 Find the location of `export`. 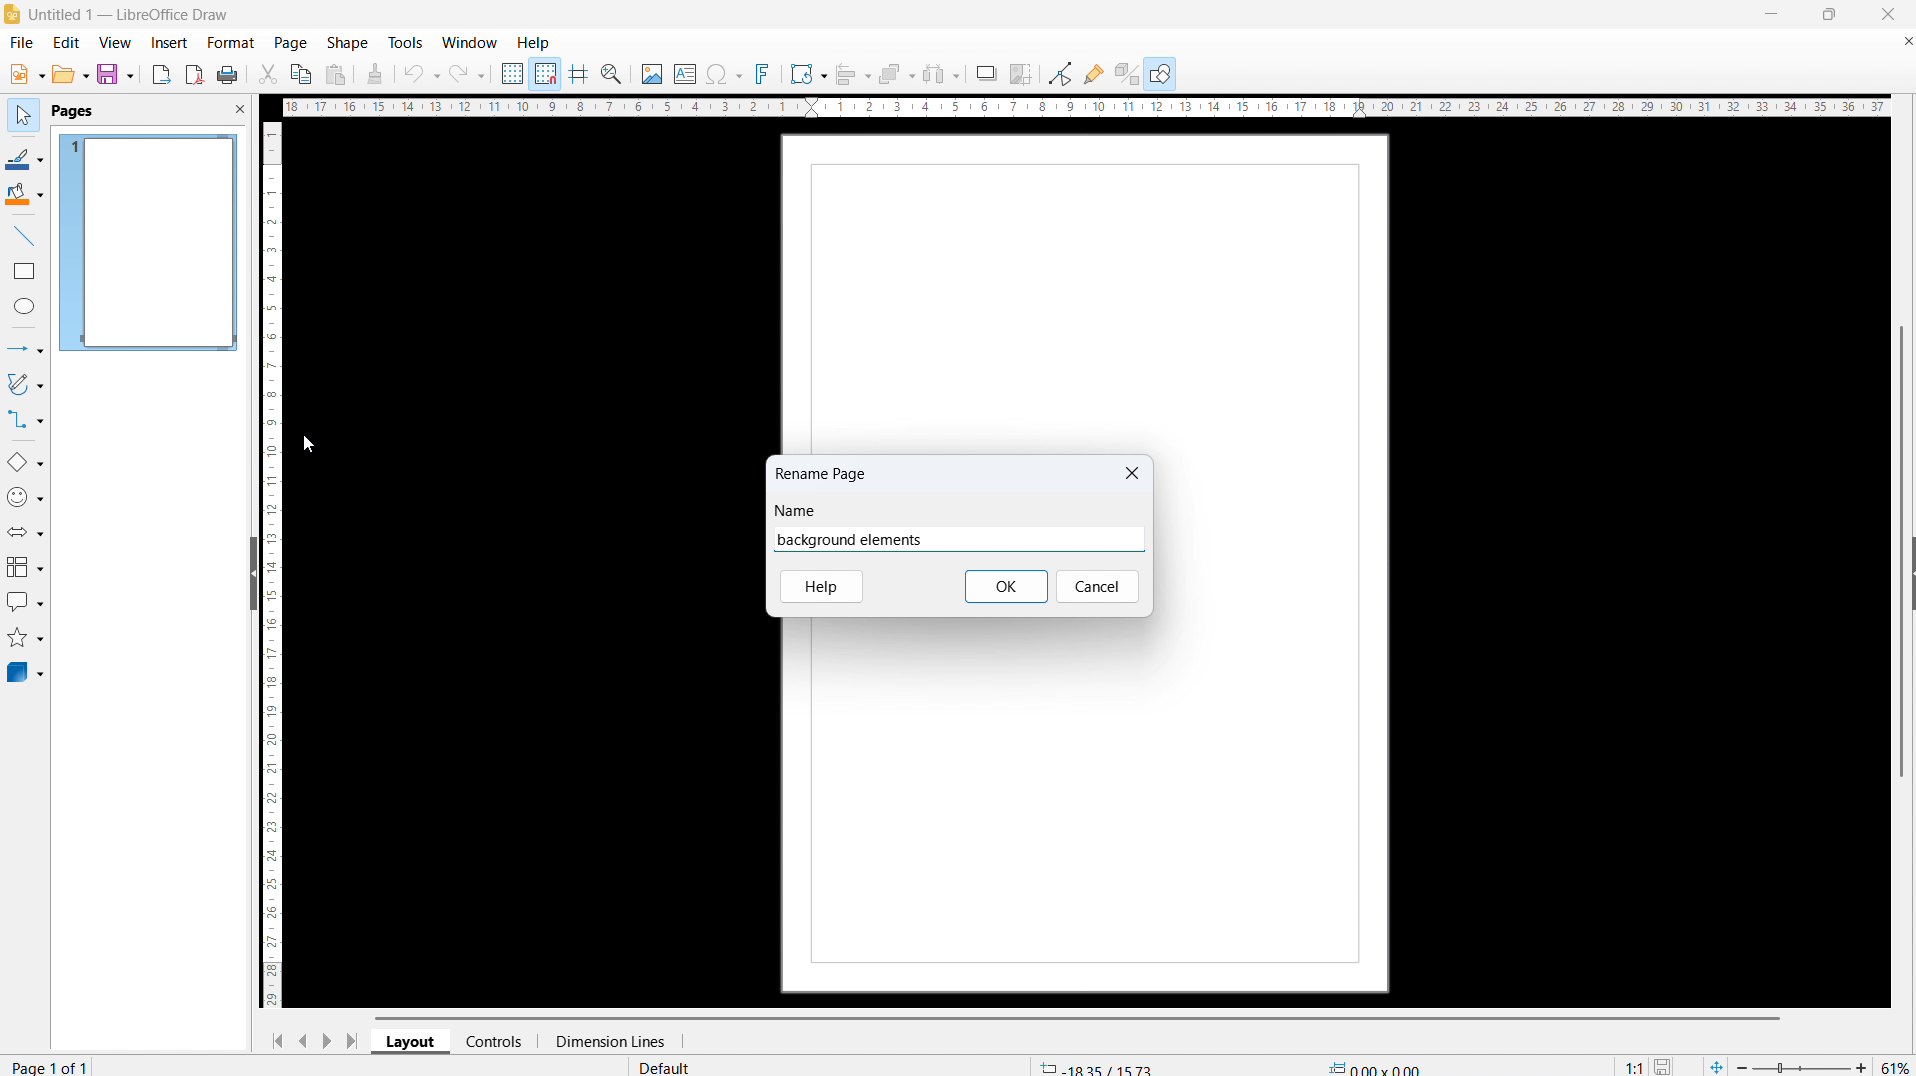

export is located at coordinates (162, 75).